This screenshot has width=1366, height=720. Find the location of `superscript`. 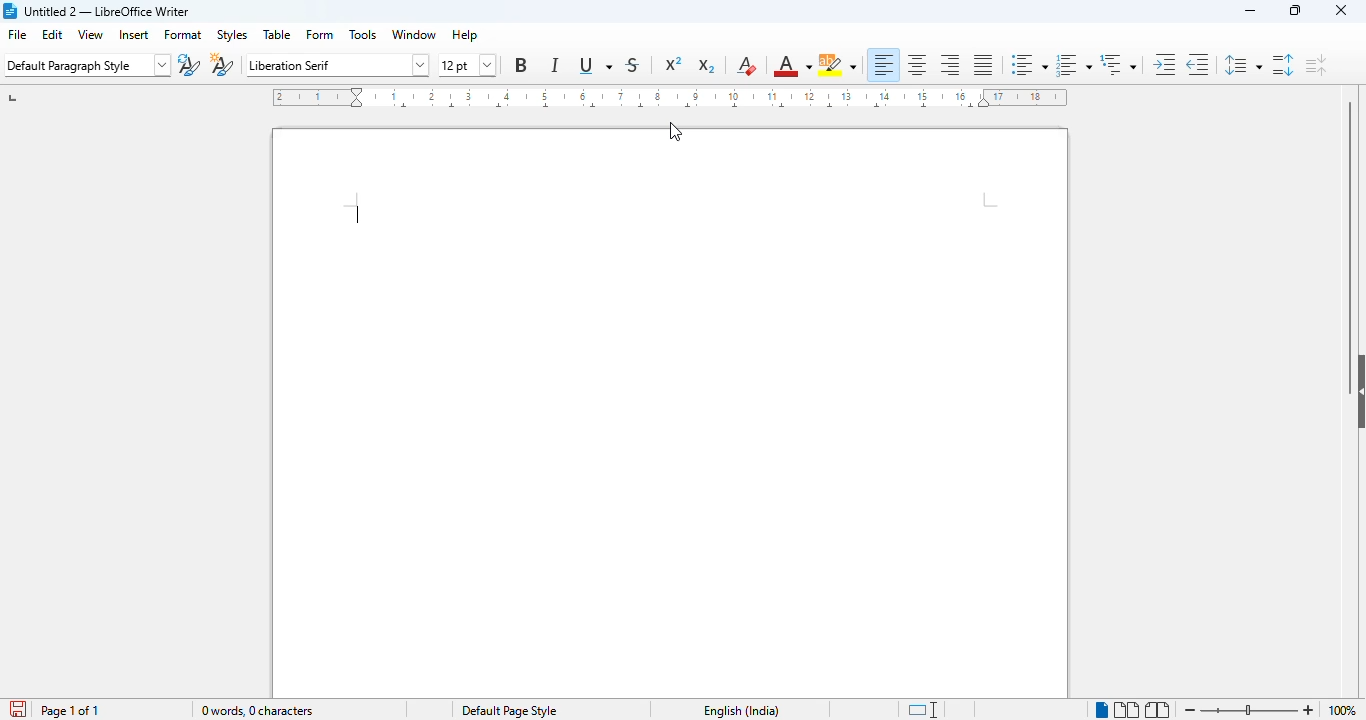

superscript is located at coordinates (673, 62).